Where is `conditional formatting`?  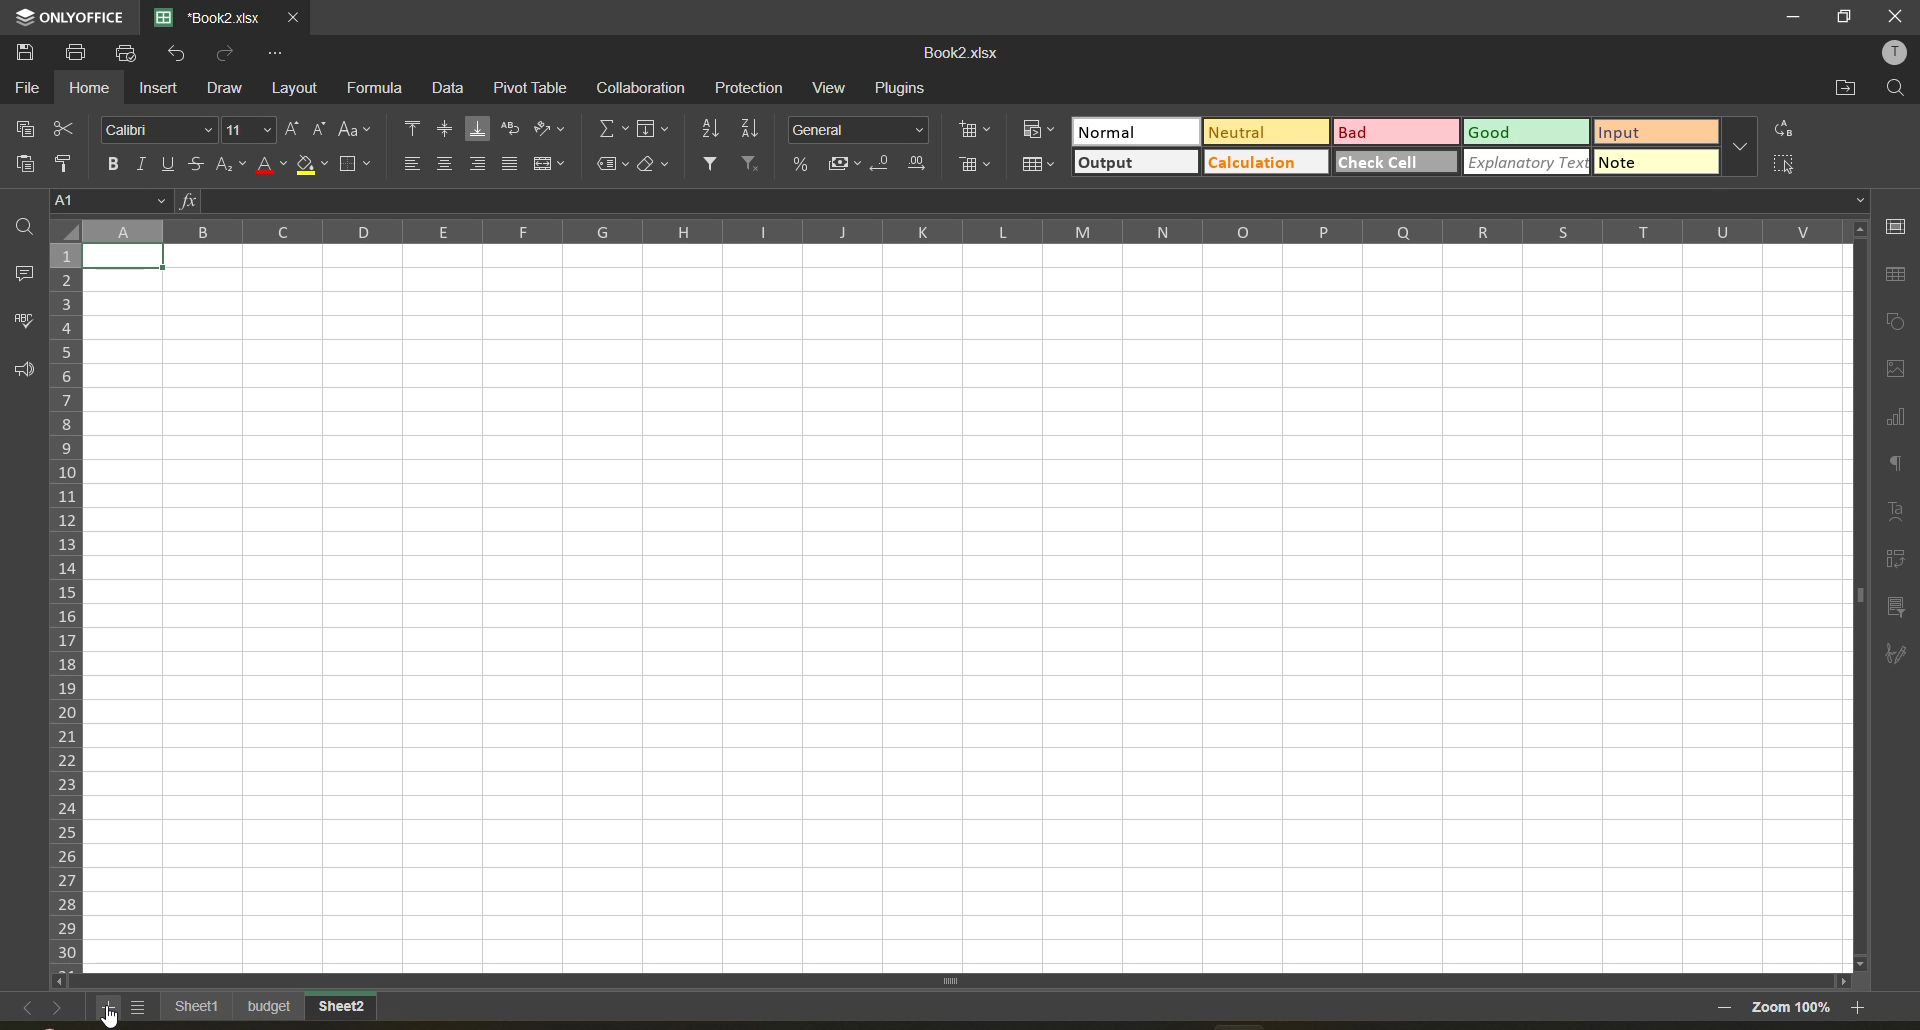
conditional formatting is located at coordinates (1036, 129).